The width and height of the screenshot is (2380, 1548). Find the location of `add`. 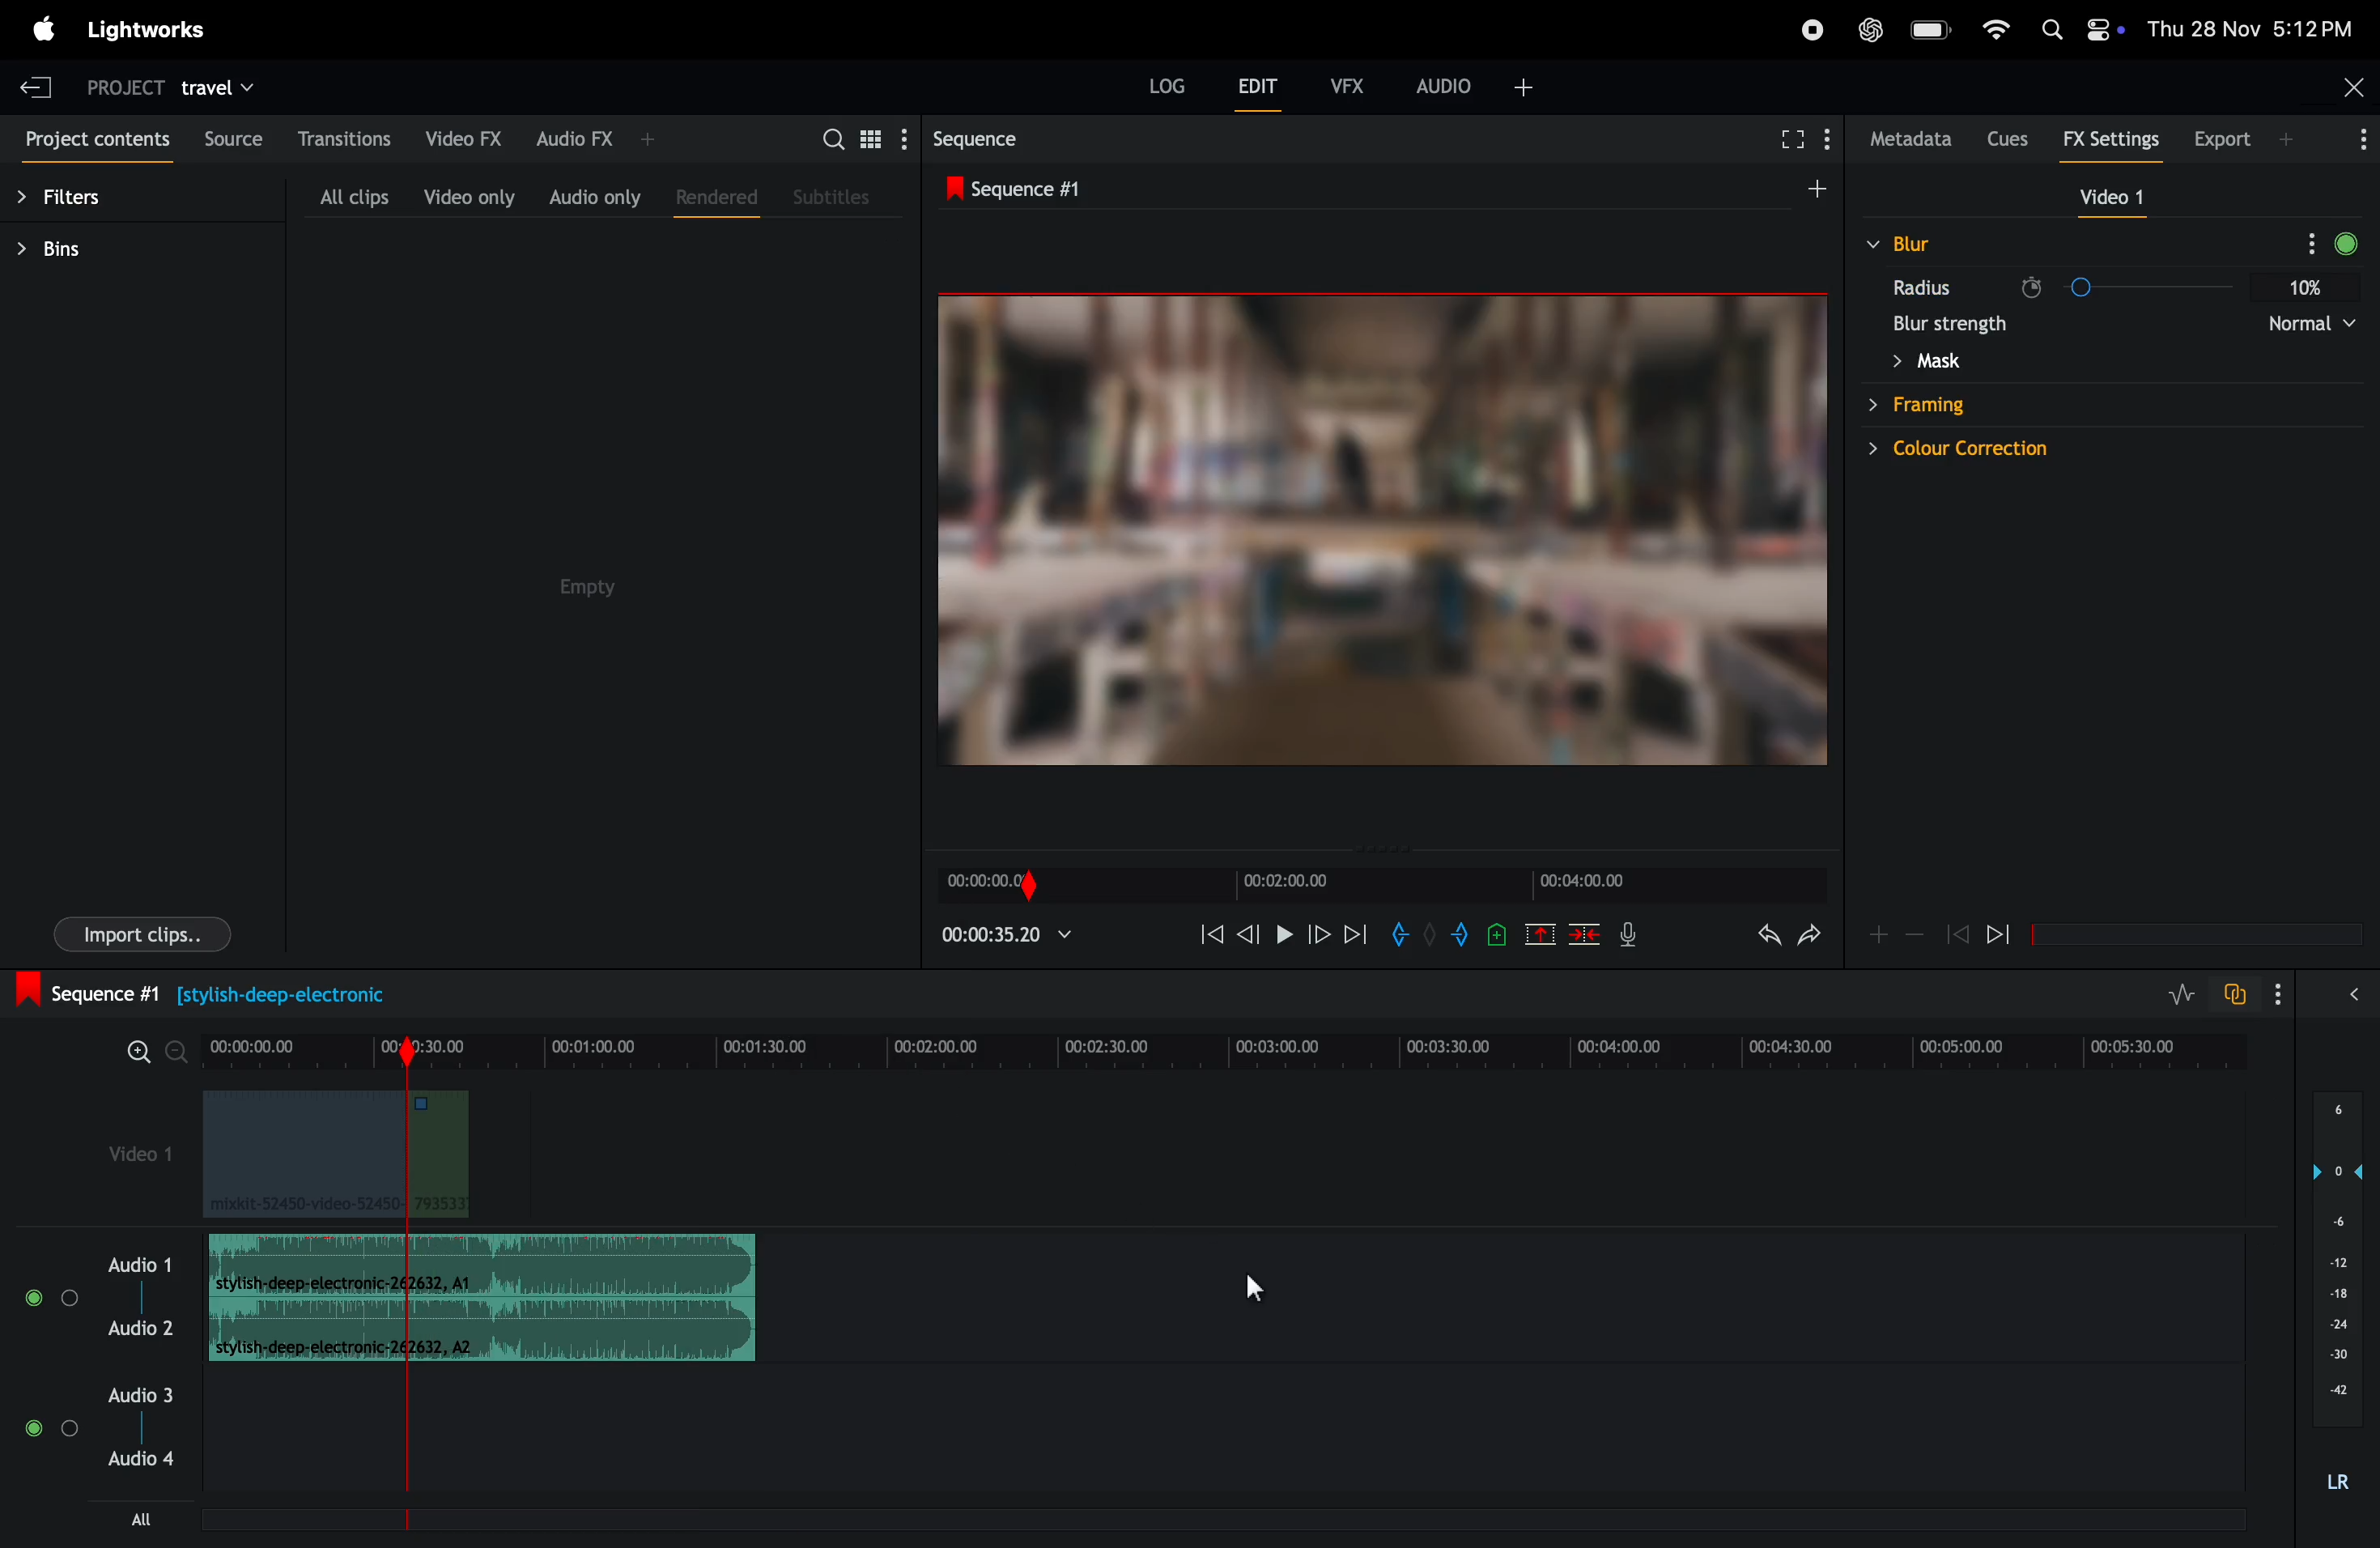

add is located at coordinates (1875, 934).